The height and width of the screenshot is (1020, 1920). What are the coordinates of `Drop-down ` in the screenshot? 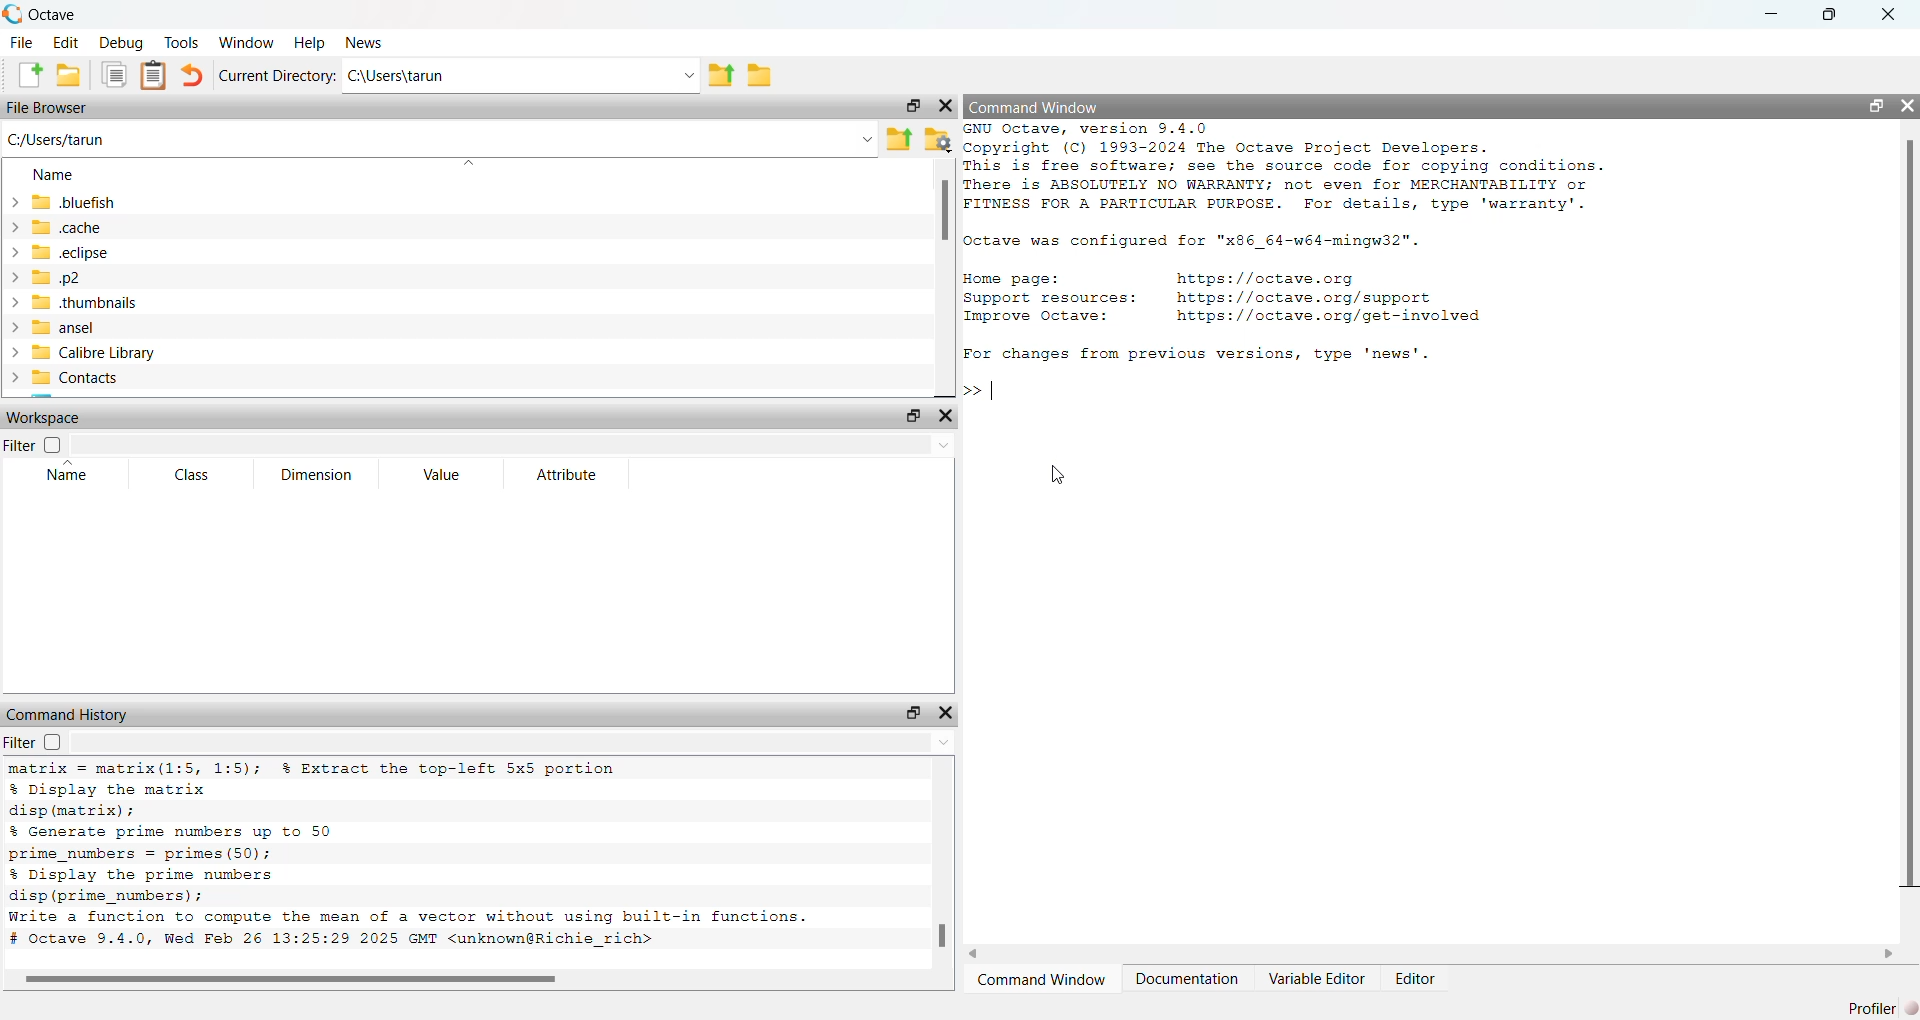 It's located at (692, 76).